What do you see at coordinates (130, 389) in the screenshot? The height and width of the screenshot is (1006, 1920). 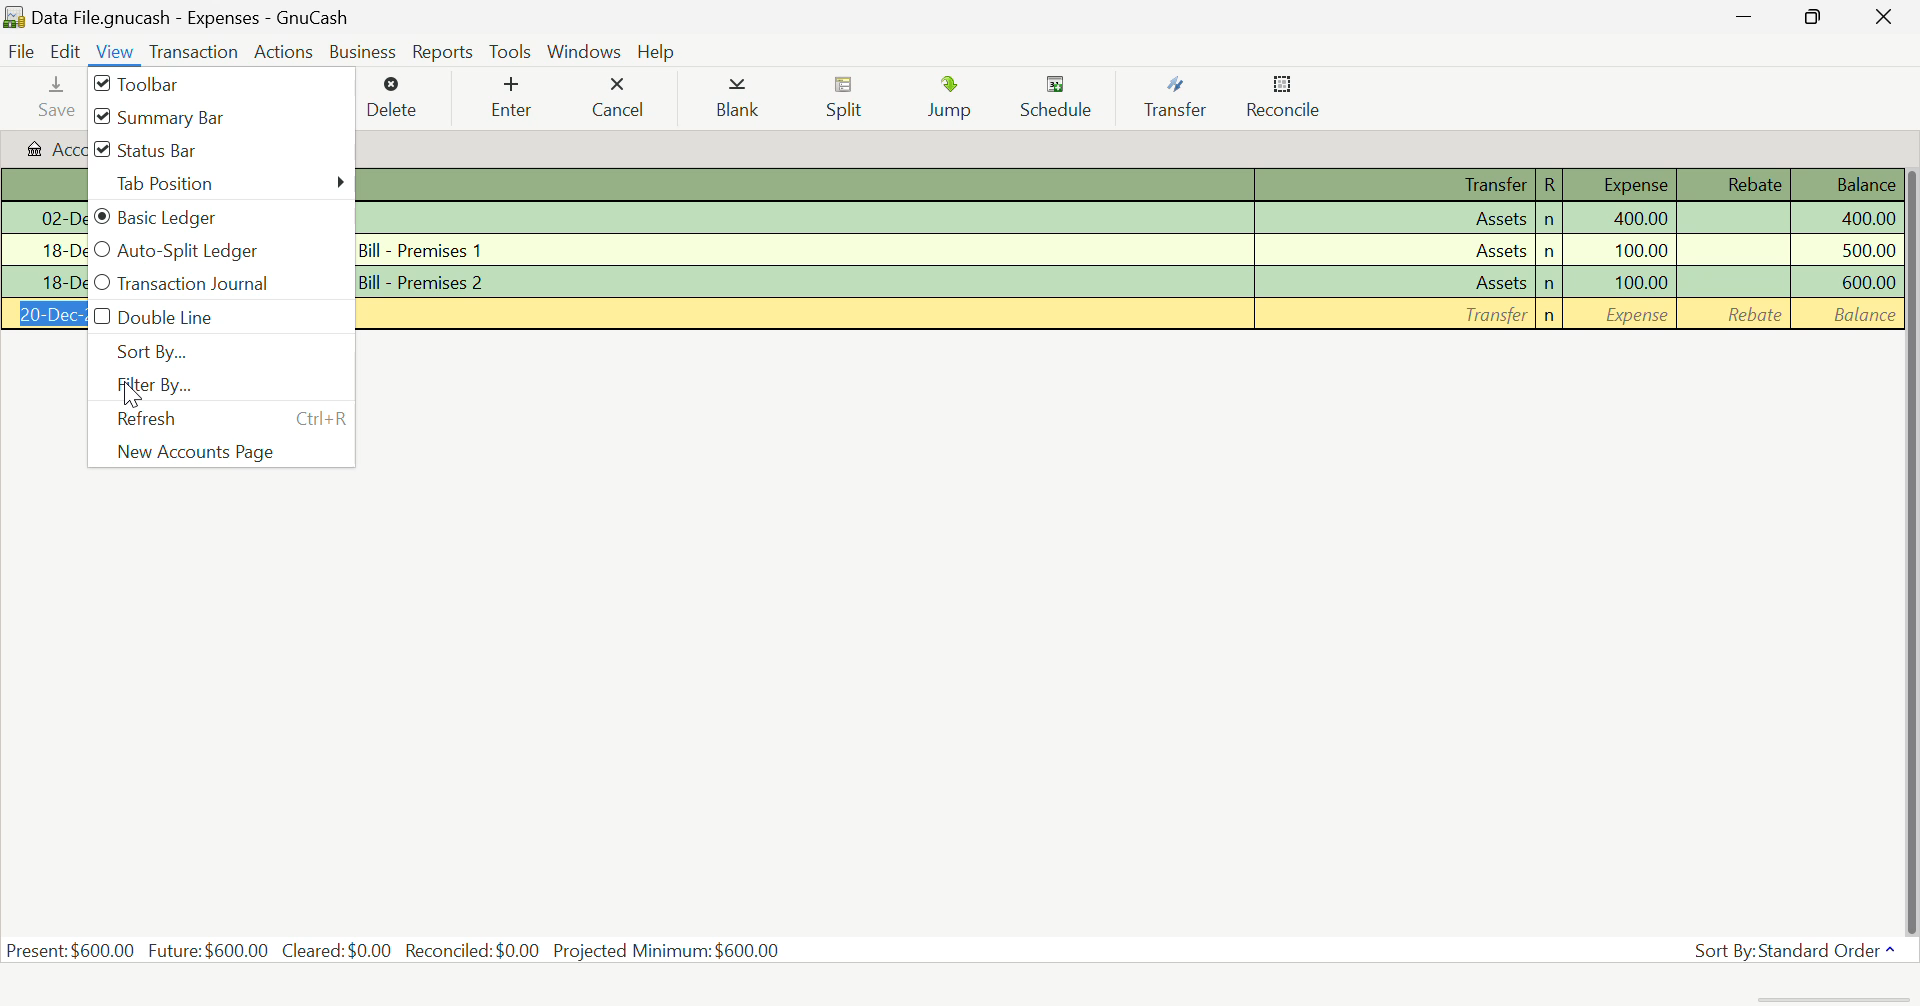 I see `Cursor Position` at bounding box center [130, 389].